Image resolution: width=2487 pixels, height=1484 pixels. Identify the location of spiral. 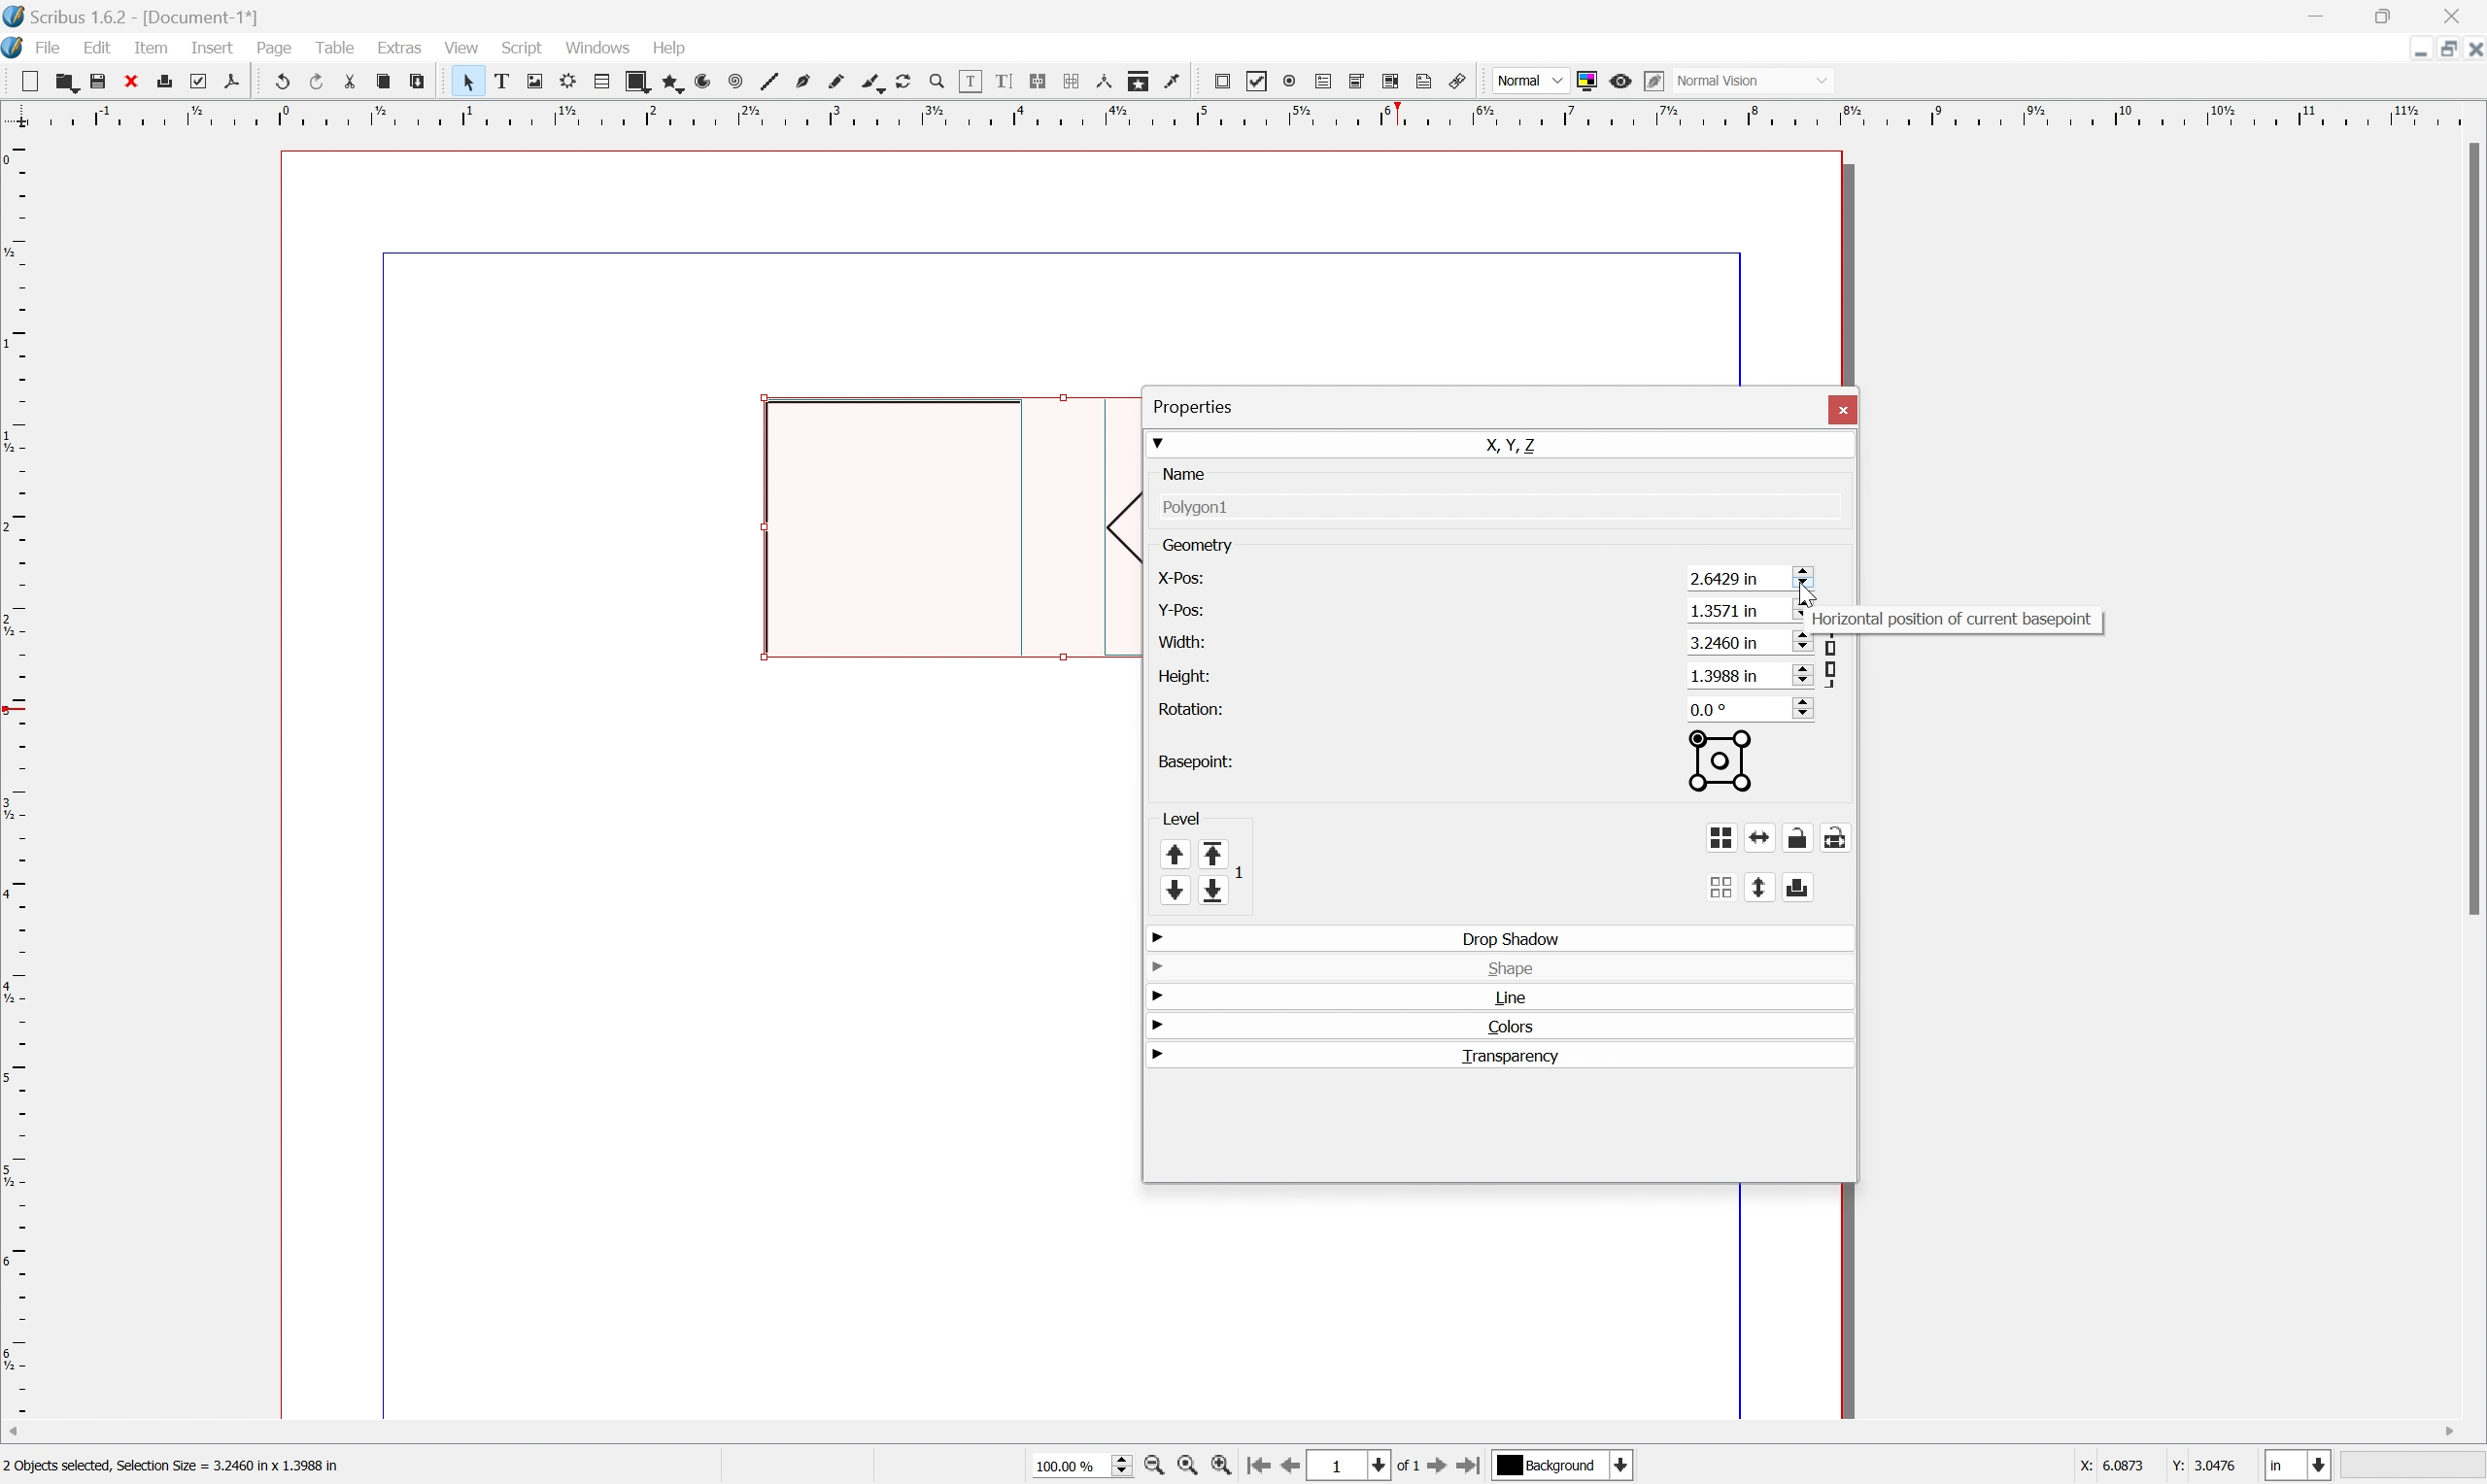
(732, 83).